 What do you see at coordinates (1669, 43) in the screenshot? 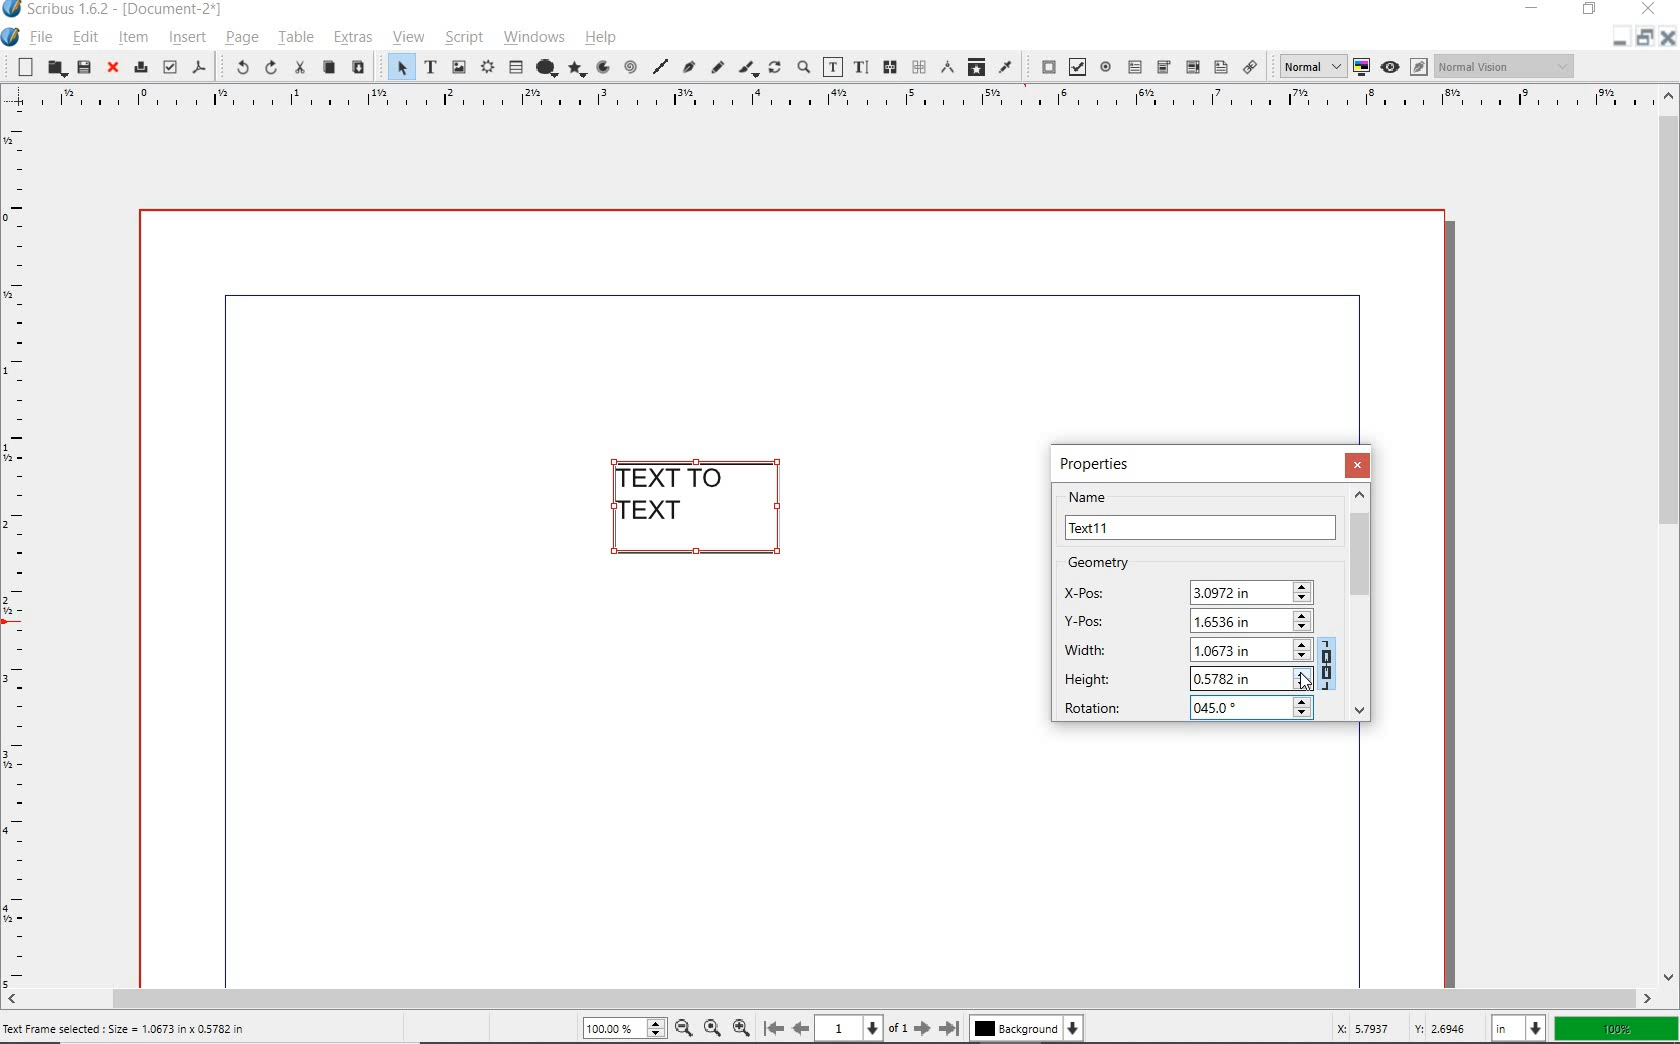
I see `close` at bounding box center [1669, 43].